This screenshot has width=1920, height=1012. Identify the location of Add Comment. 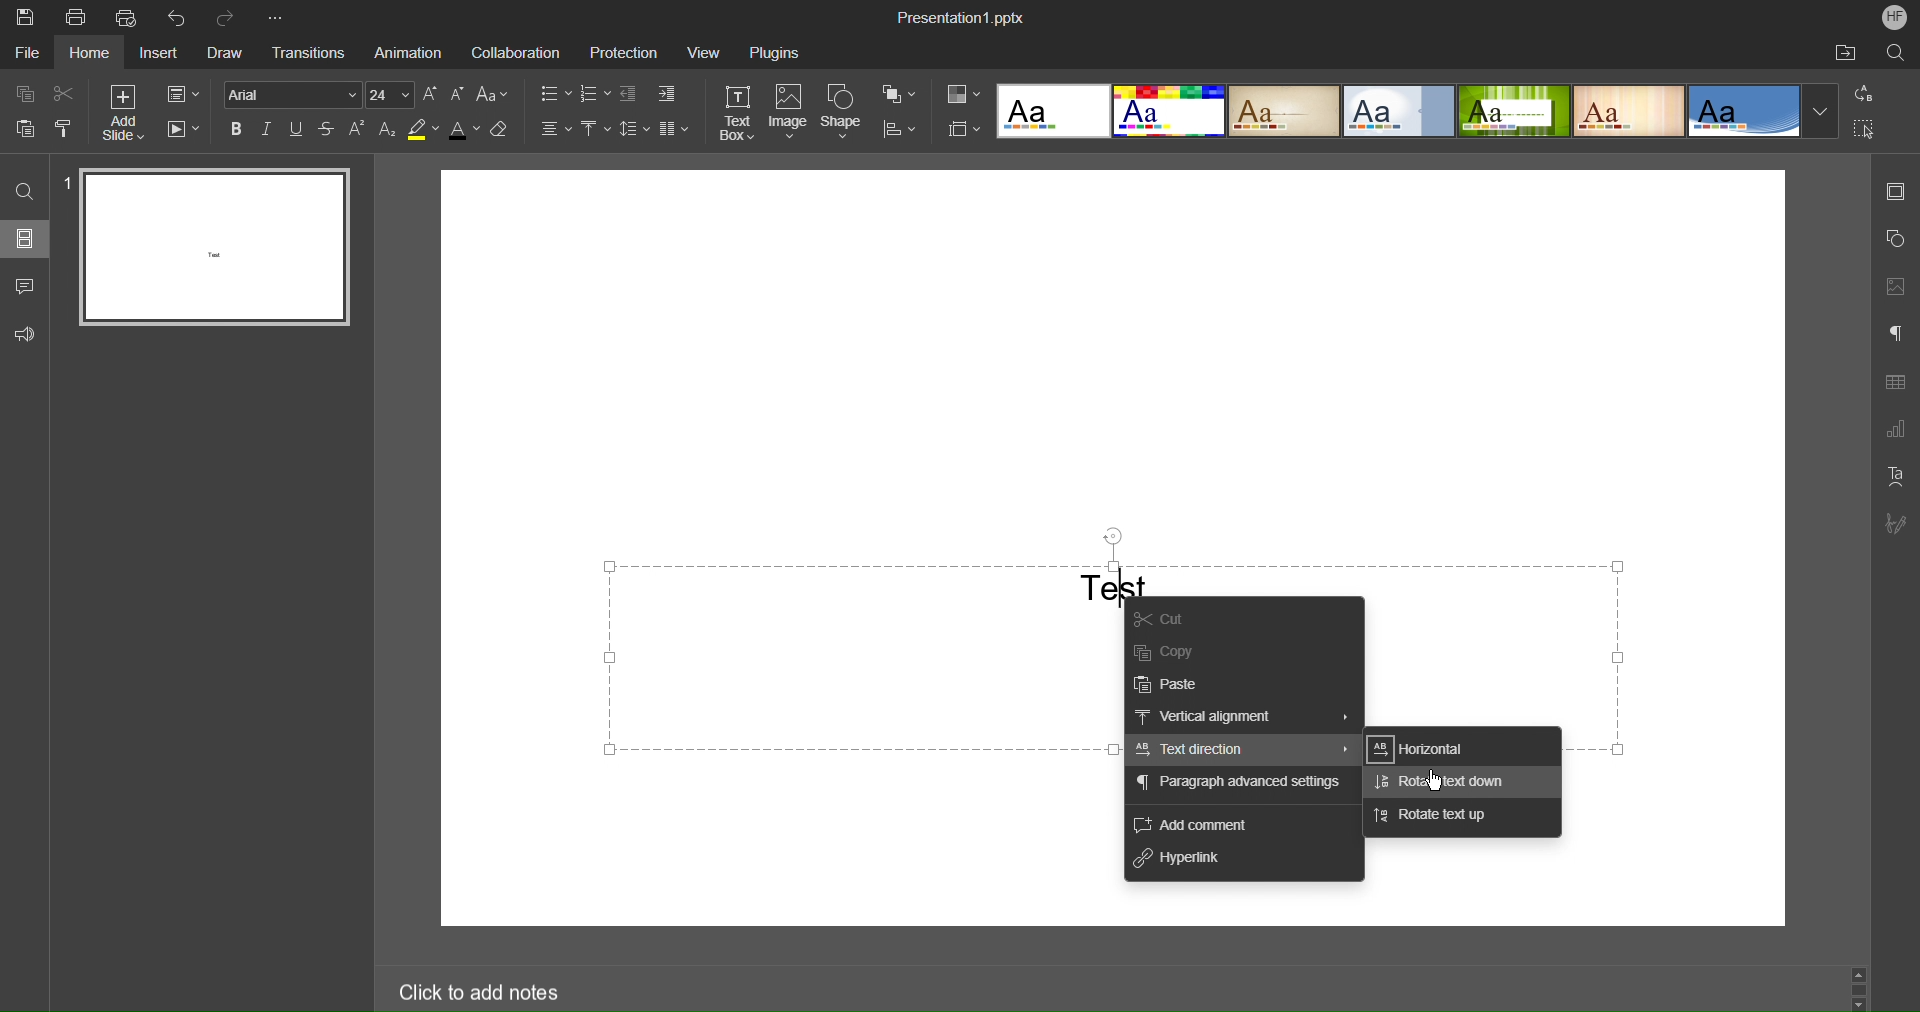
(1191, 825).